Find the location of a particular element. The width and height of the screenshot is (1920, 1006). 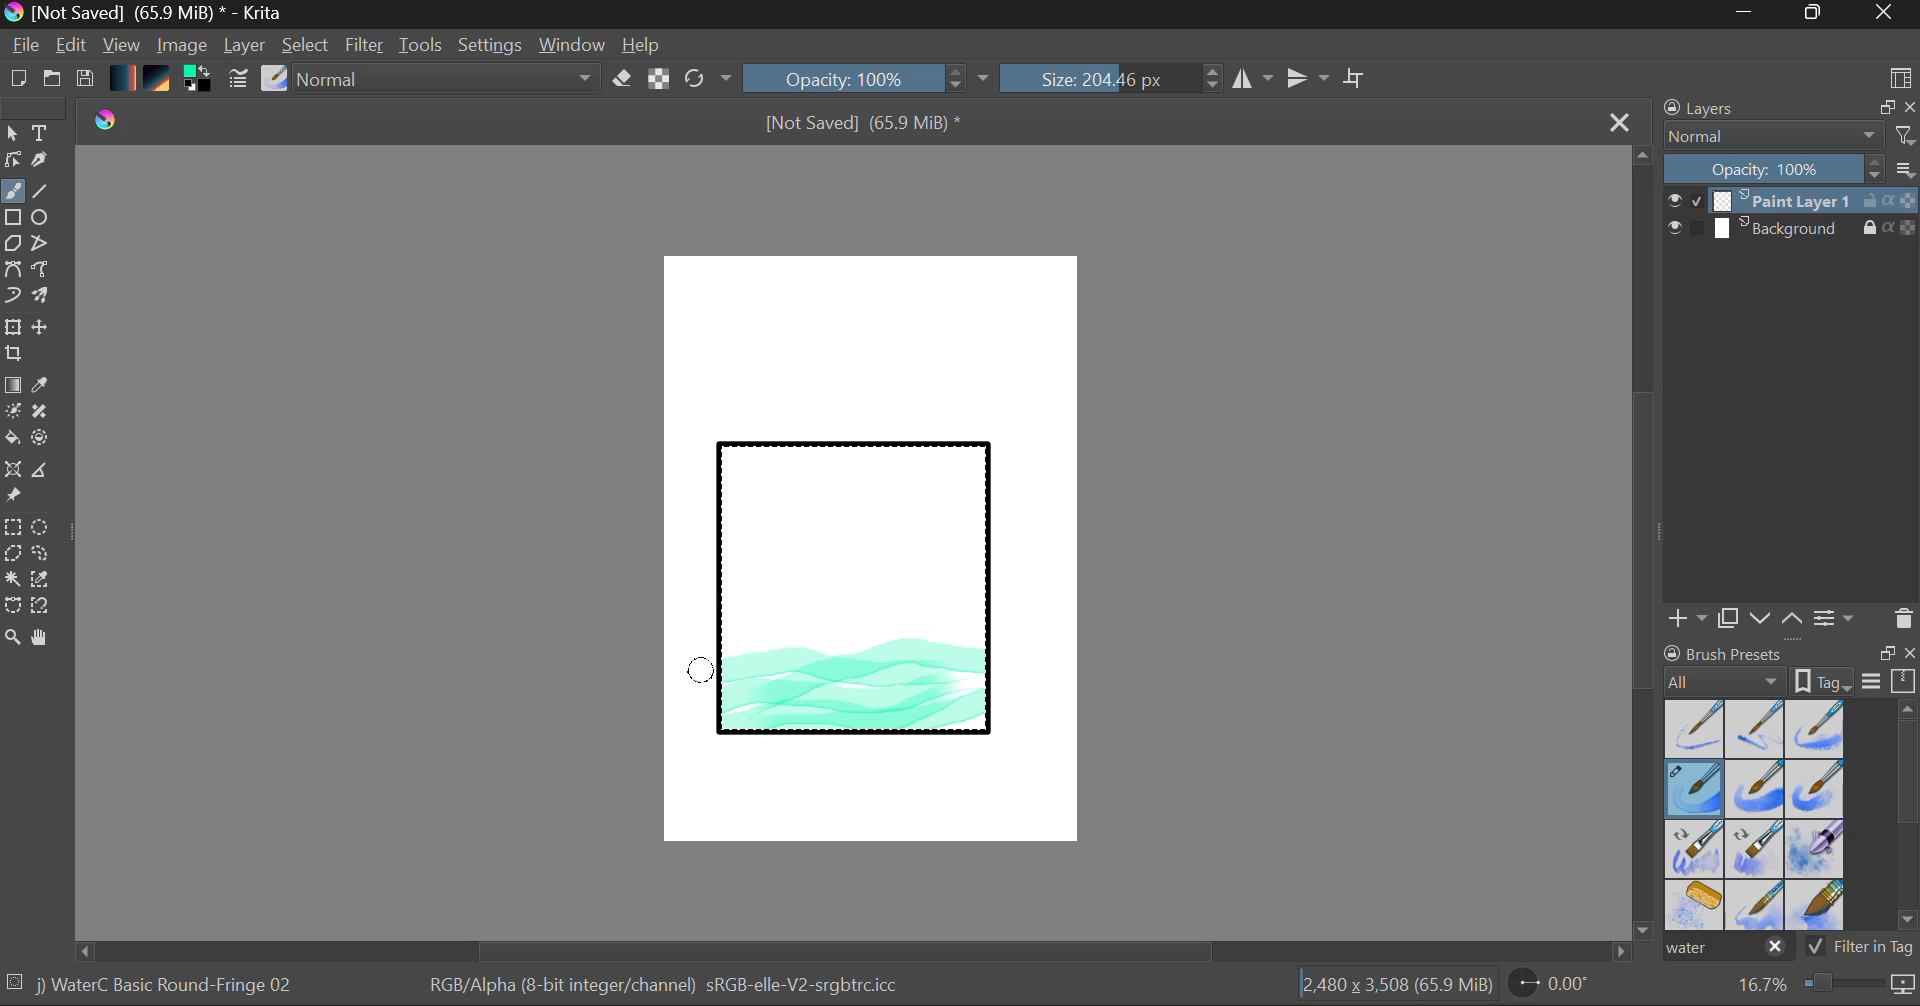

New is located at coordinates (17, 81).